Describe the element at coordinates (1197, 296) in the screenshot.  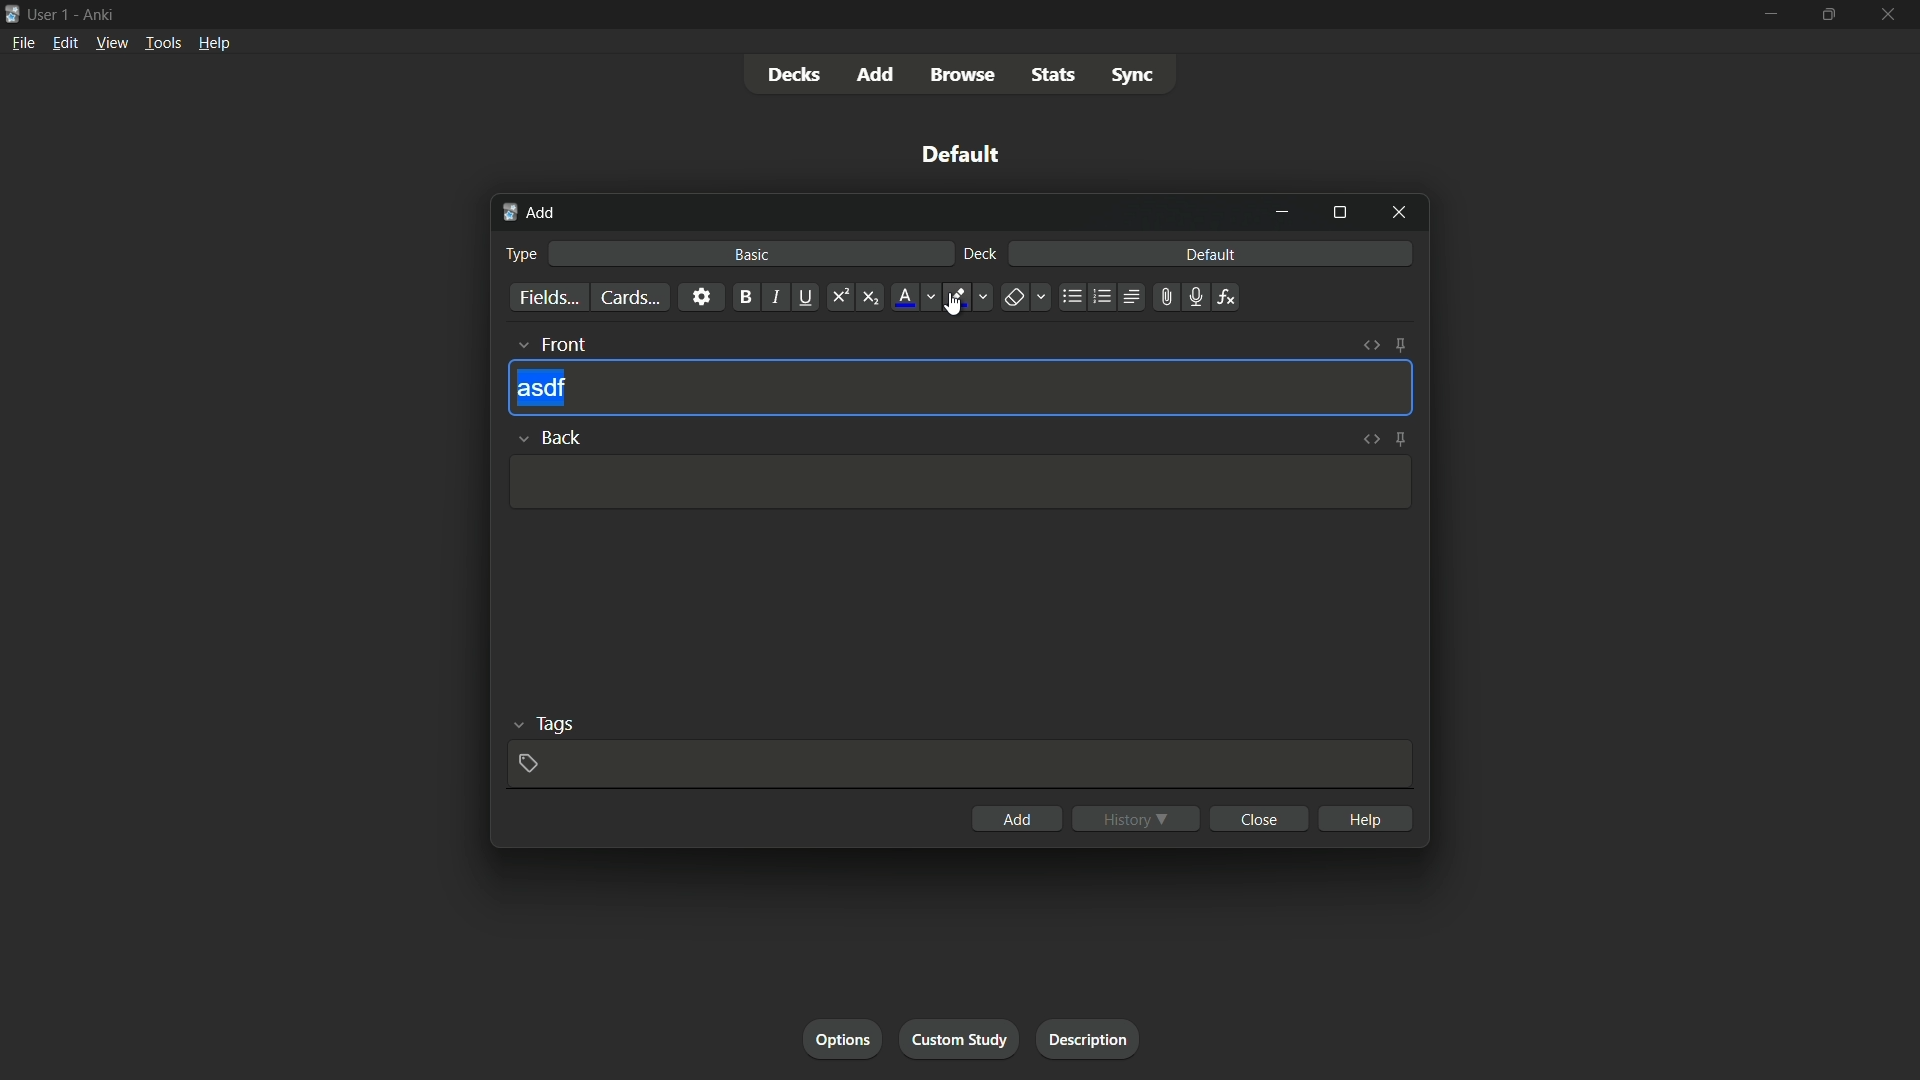
I see `record audio` at that location.